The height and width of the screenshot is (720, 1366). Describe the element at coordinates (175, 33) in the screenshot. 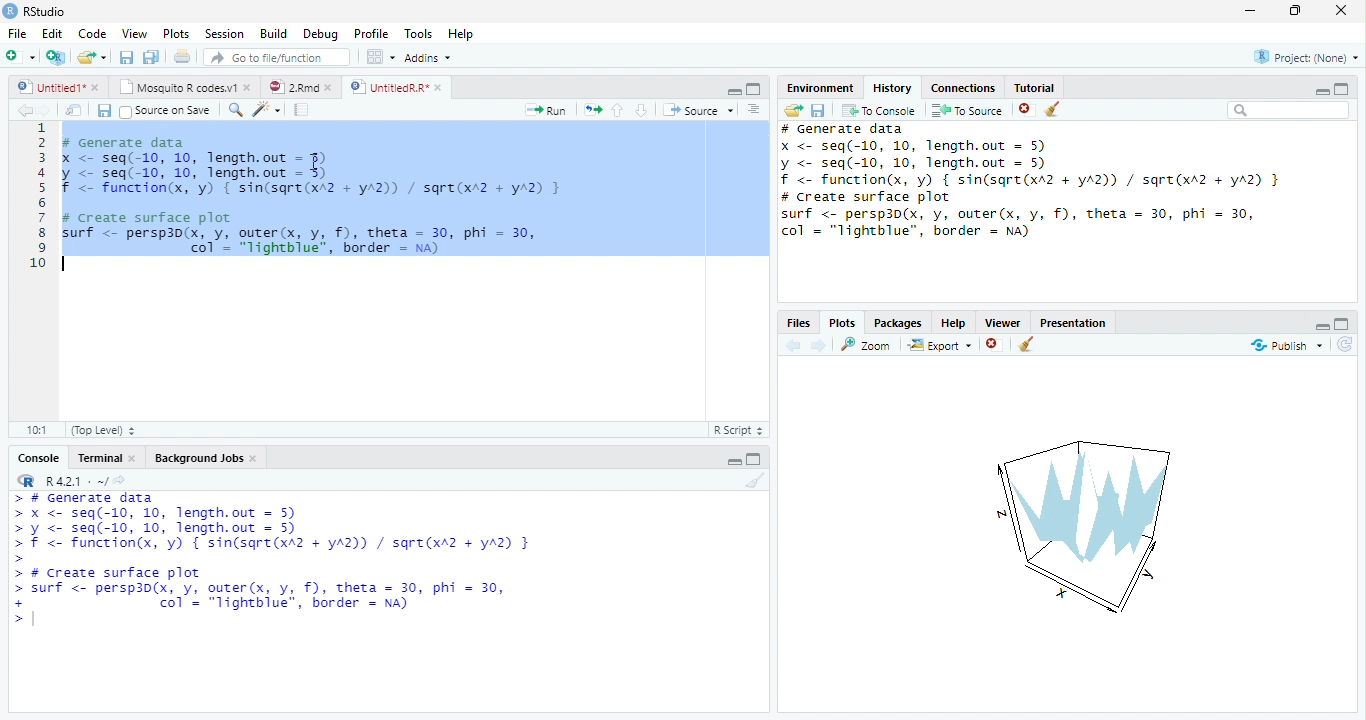

I see `Plots` at that location.